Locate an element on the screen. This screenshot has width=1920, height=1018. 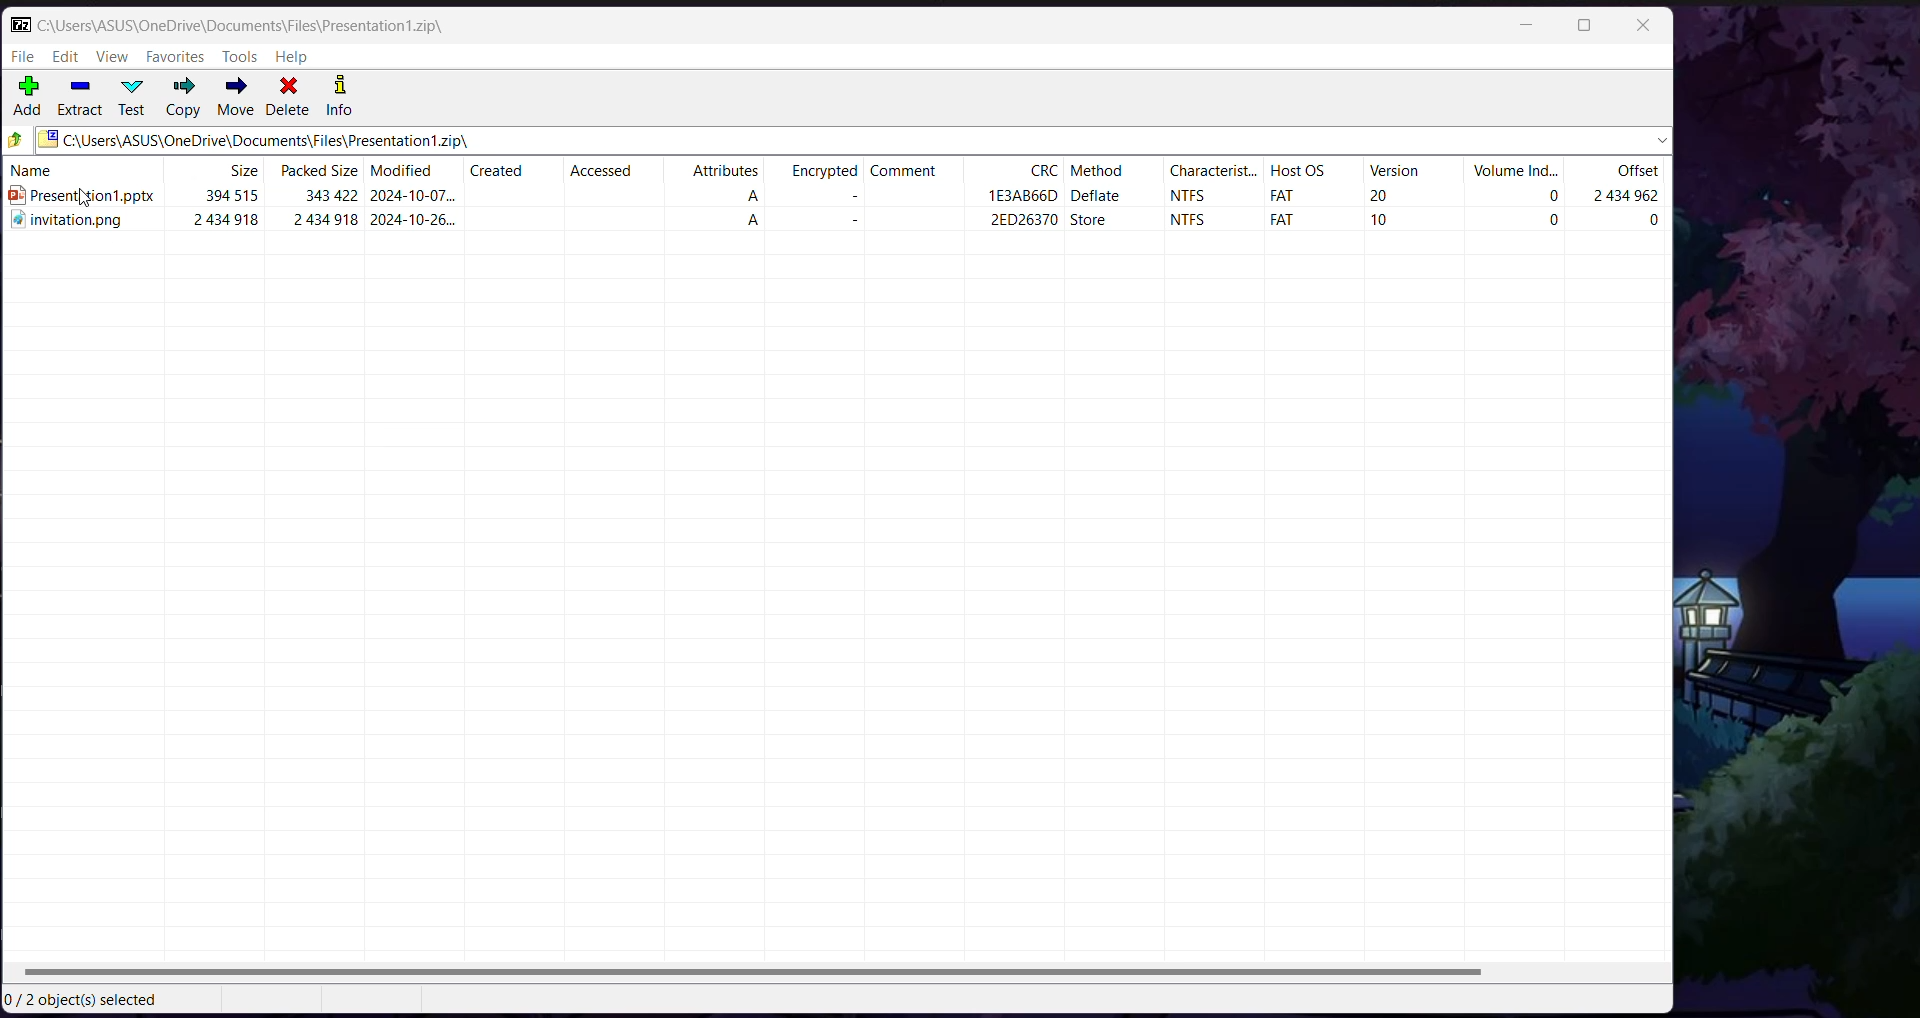
Favorites is located at coordinates (177, 57).